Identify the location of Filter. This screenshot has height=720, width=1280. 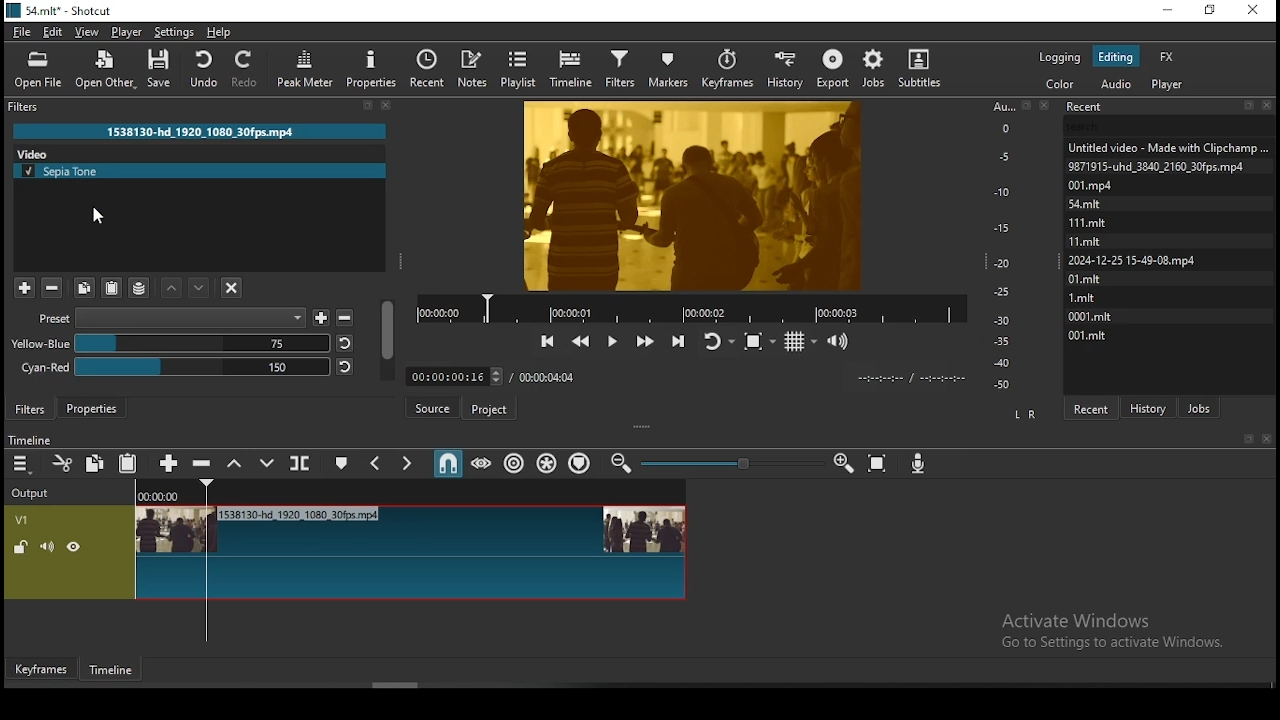
(202, 109).